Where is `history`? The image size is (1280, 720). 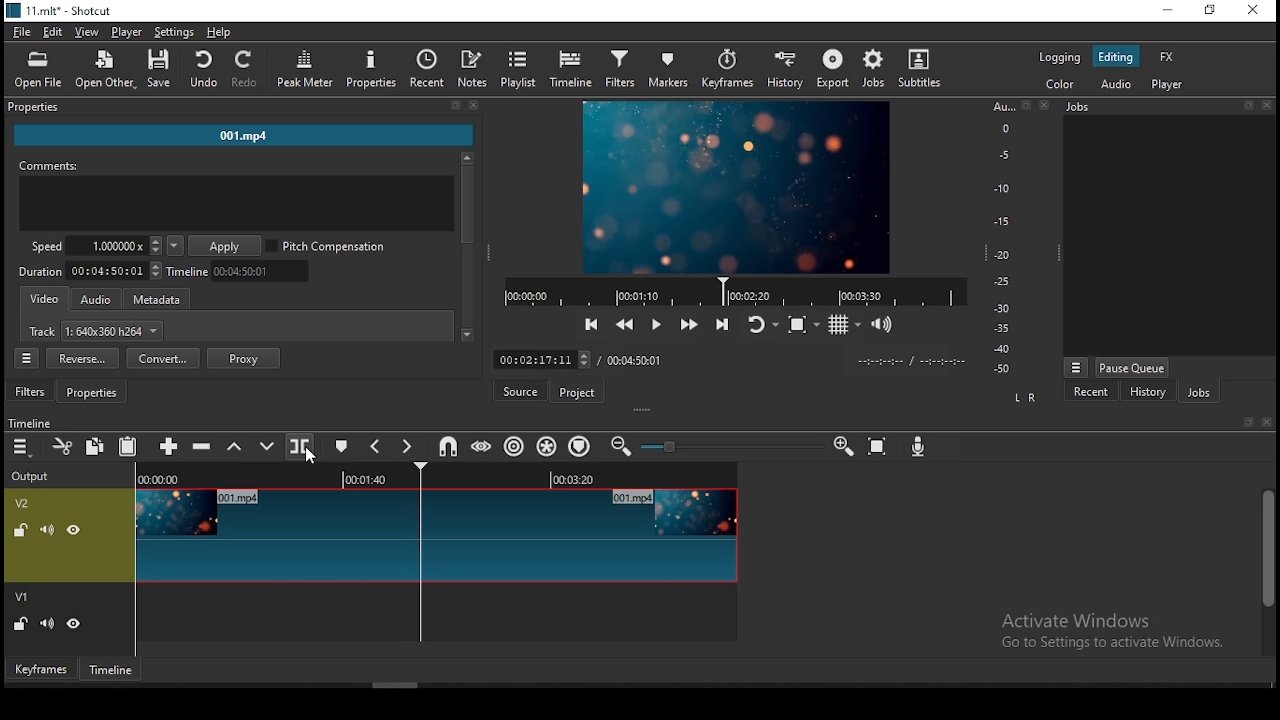
history is located at coordinates (1144, 393).